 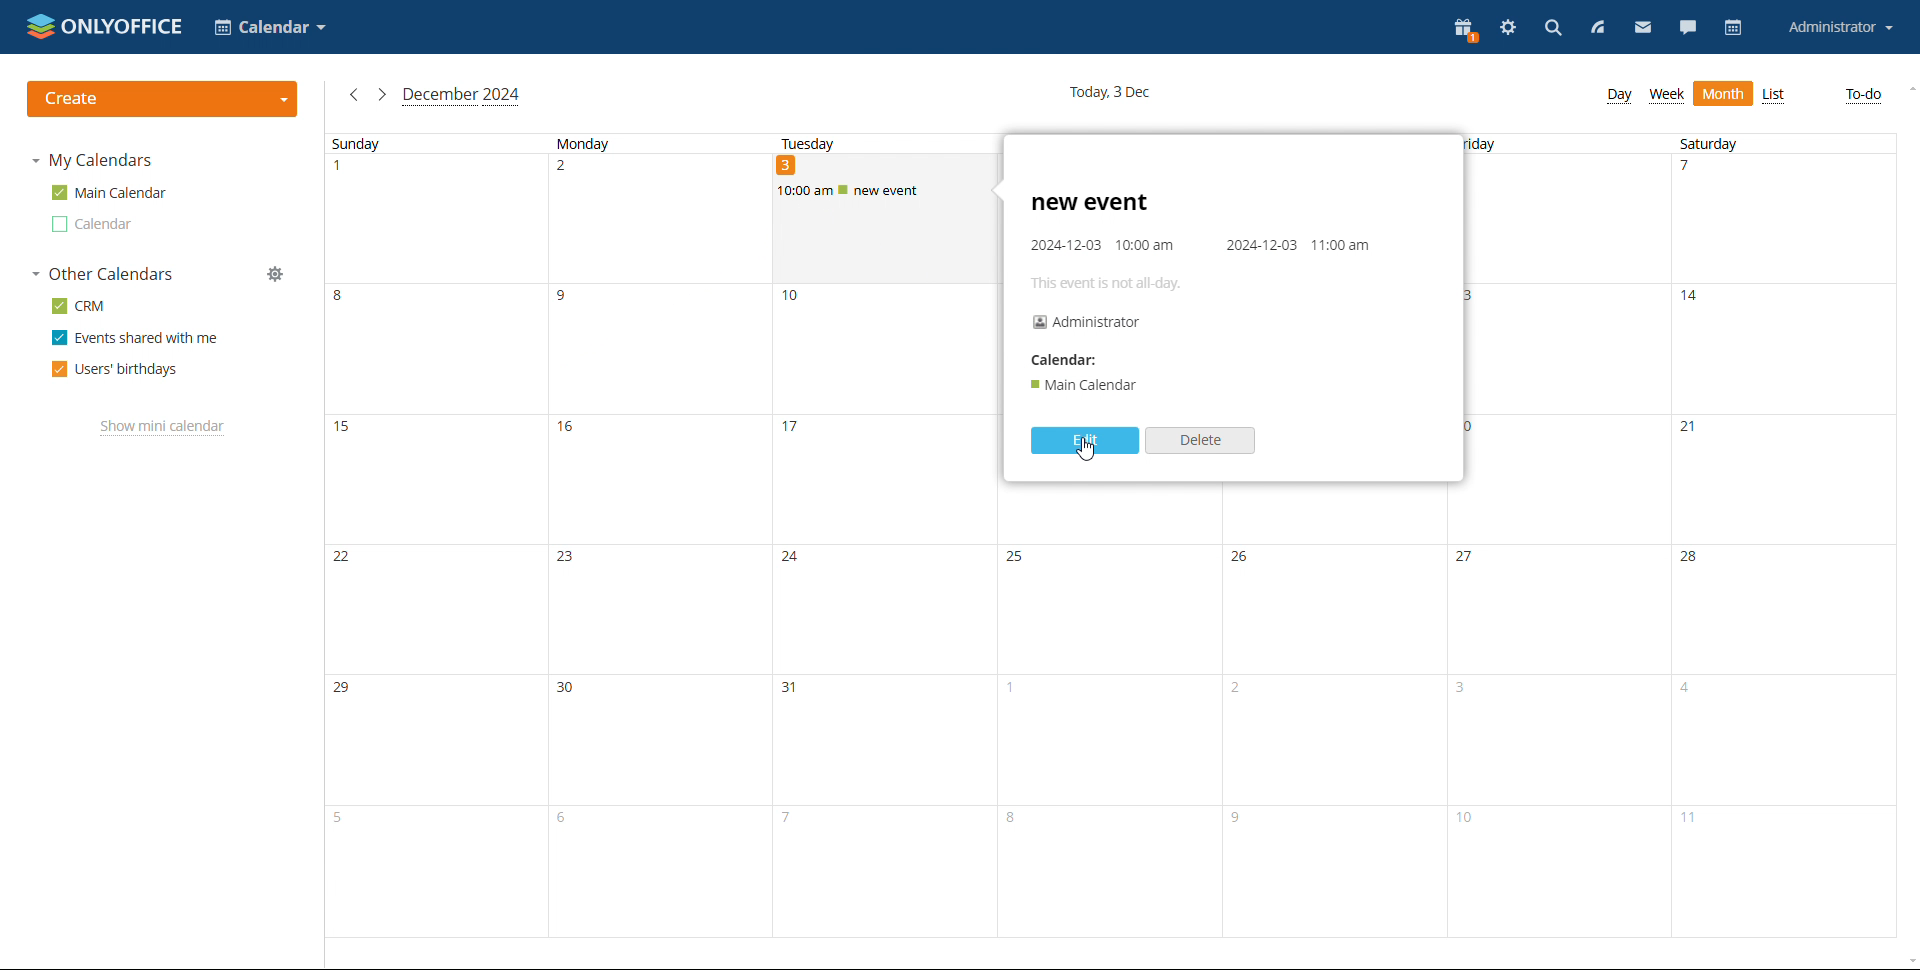 I want to click on new event, so click(x=1090, y=204).